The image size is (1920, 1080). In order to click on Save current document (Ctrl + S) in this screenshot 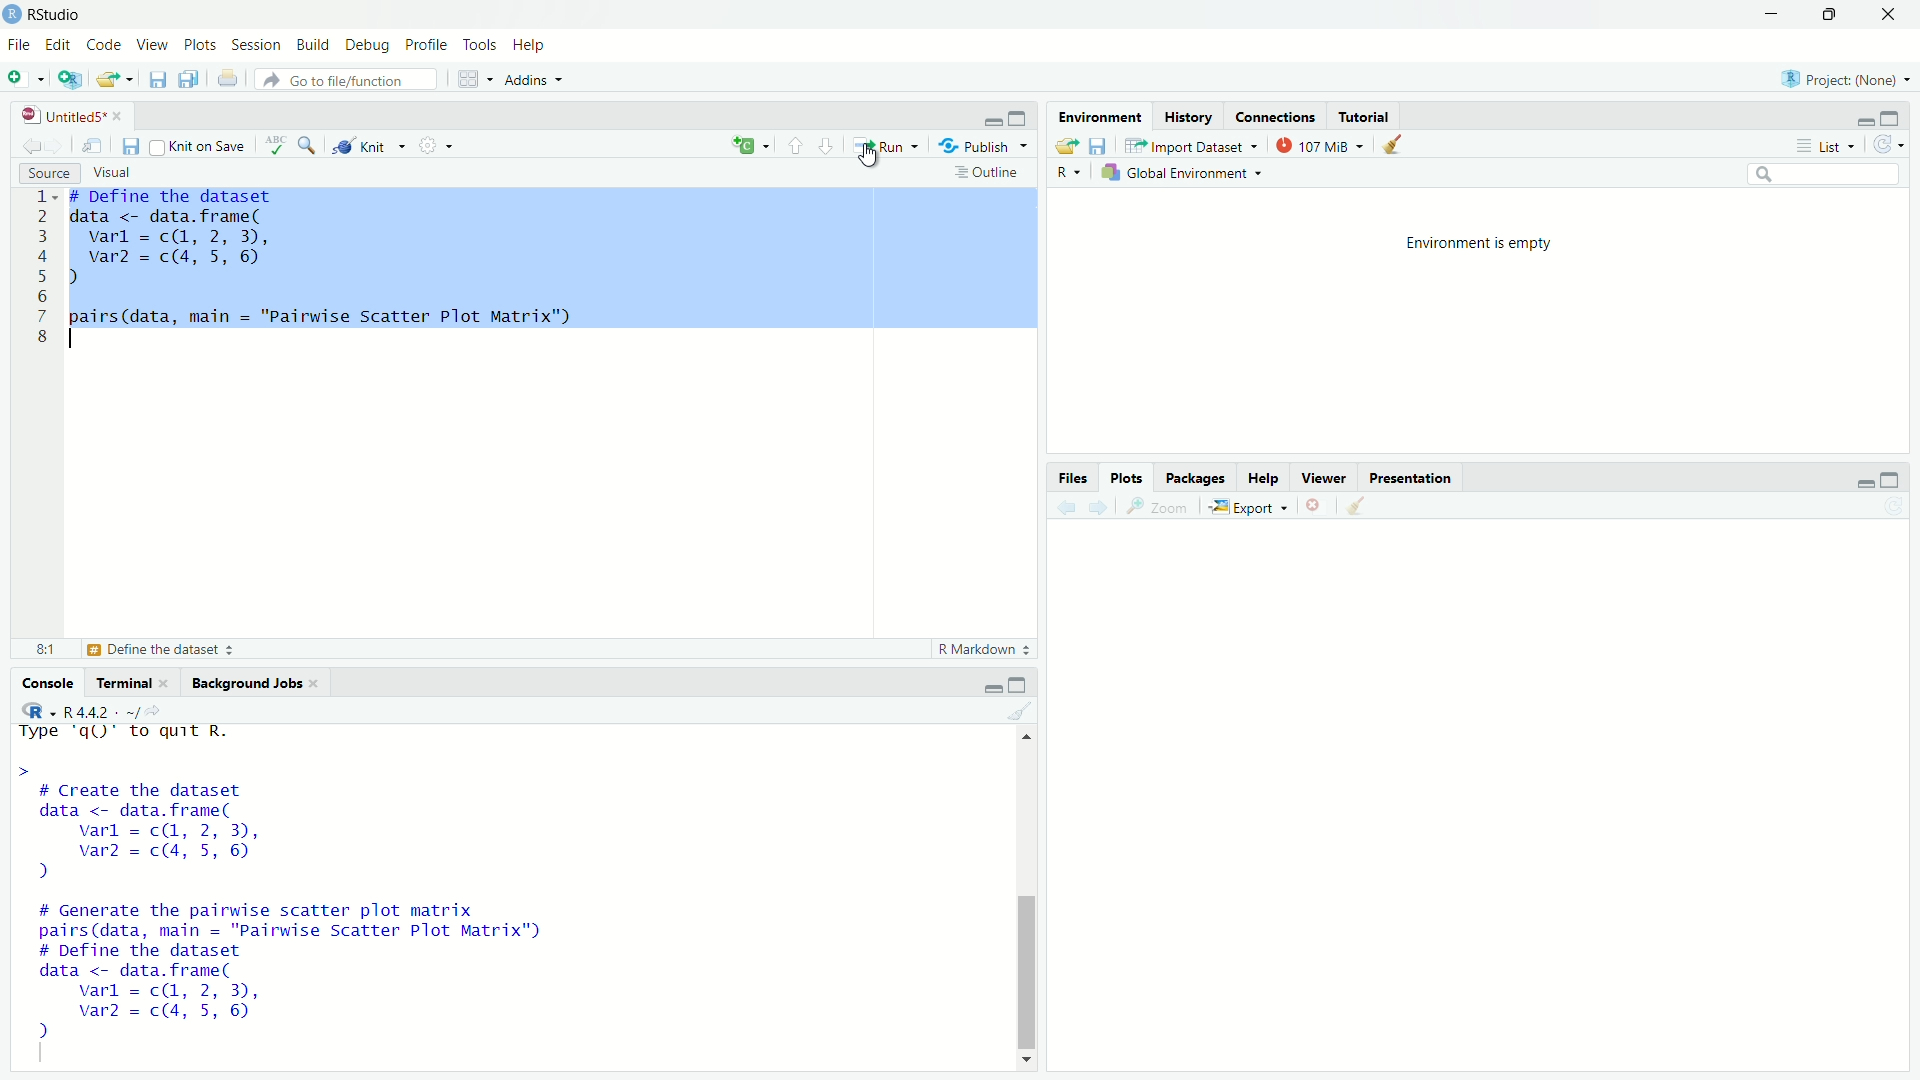, I will do `click(133, 144)`.